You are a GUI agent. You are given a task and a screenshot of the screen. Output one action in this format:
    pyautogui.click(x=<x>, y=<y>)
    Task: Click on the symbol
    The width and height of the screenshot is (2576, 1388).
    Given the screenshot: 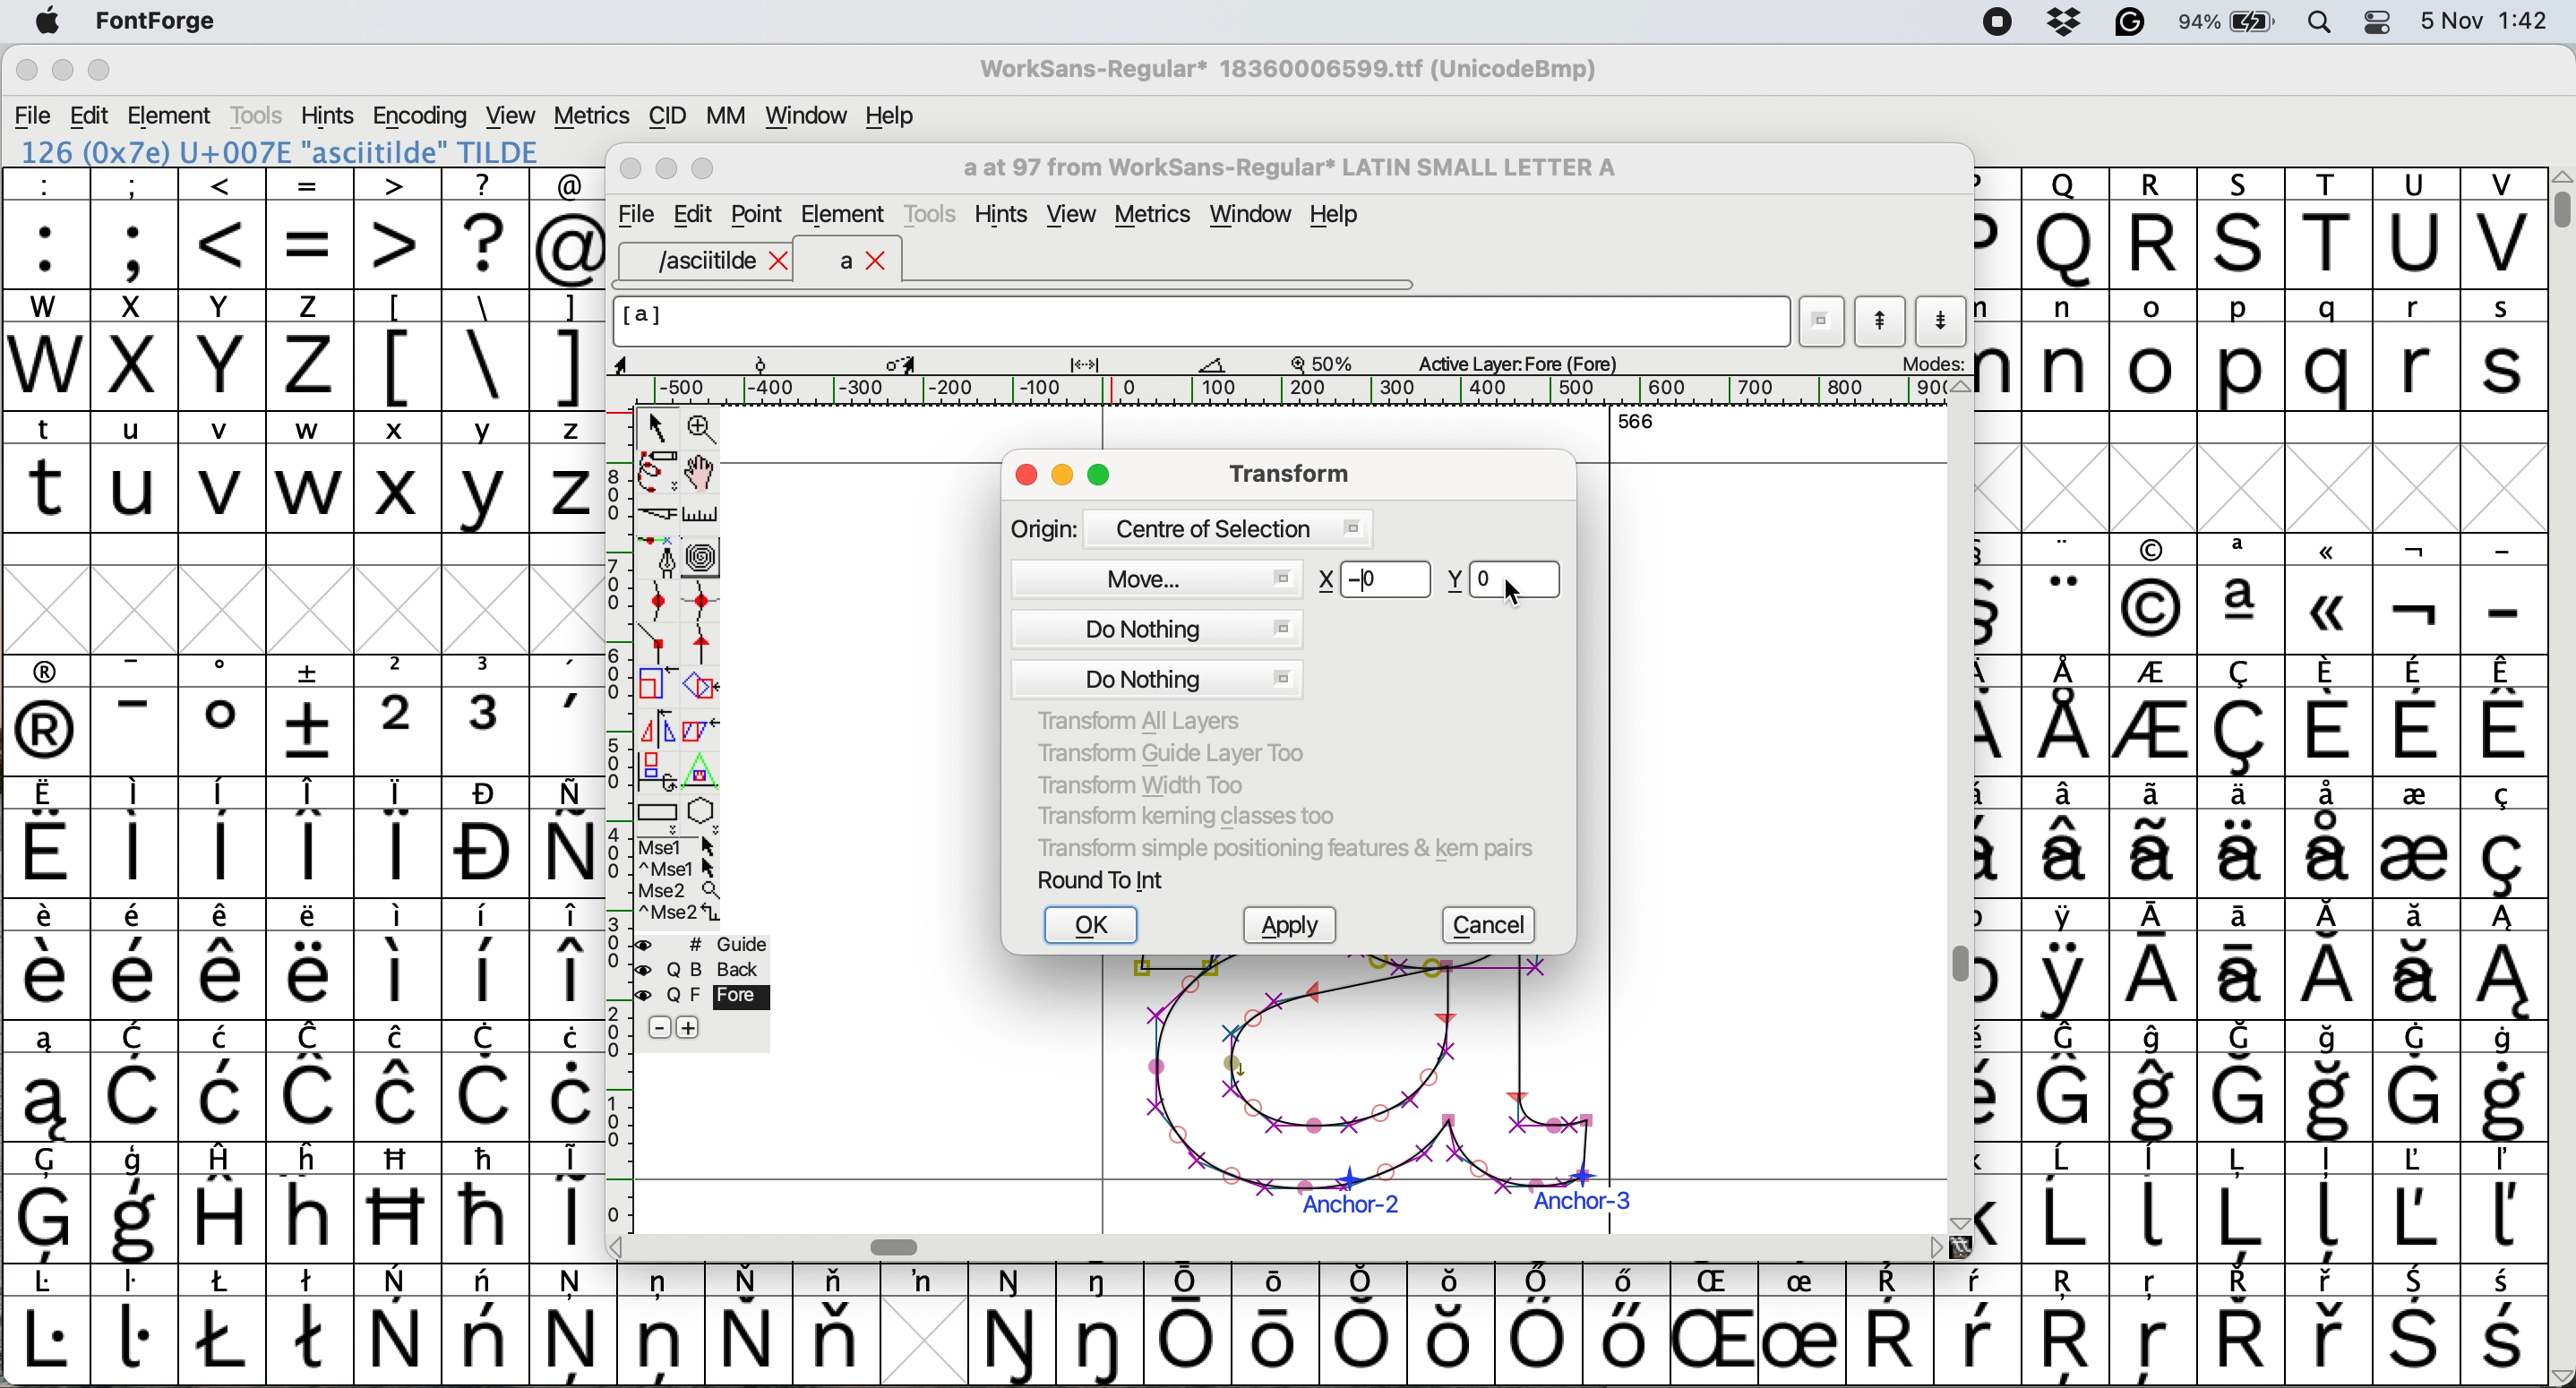 What is the action you would take?
    pyautogui.click(x=2242, y=960)
    